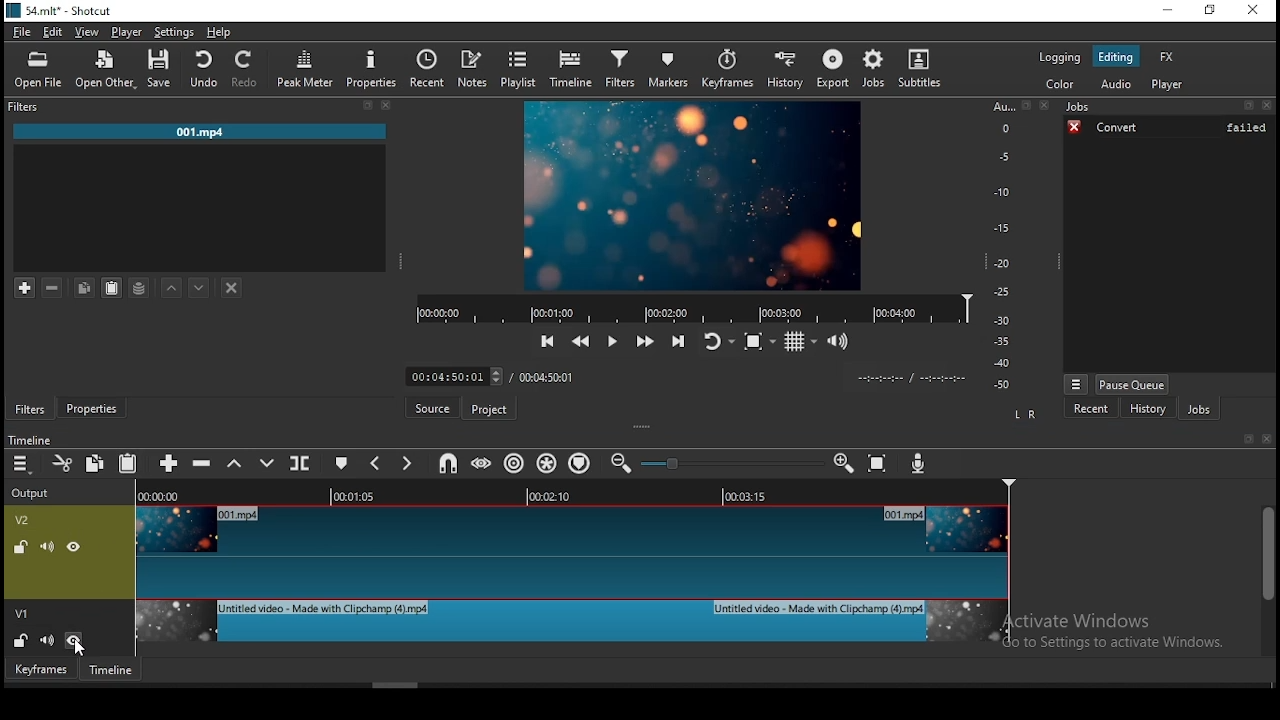 The image size is (1280, 720). I want to click on undo, so click(203, 71).